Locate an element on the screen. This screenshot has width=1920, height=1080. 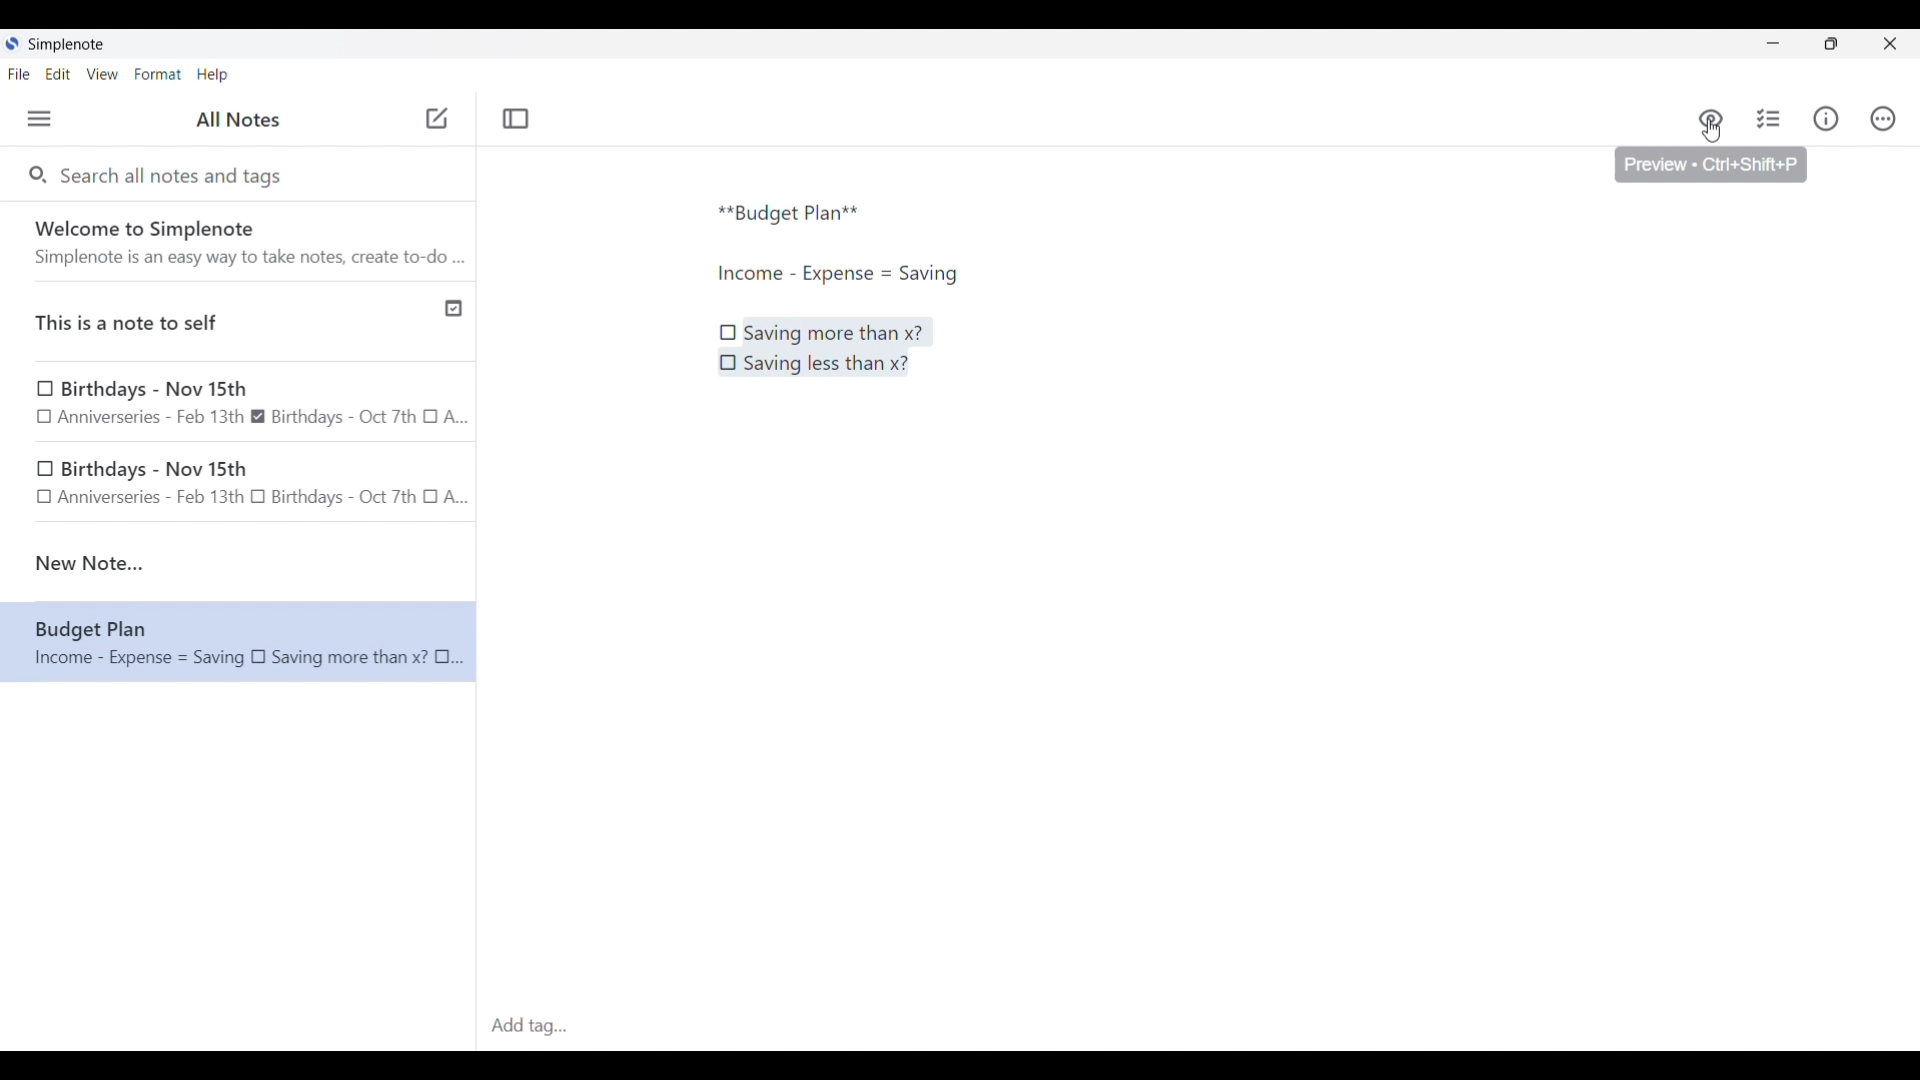
new note is located at coordinates (238, 563).